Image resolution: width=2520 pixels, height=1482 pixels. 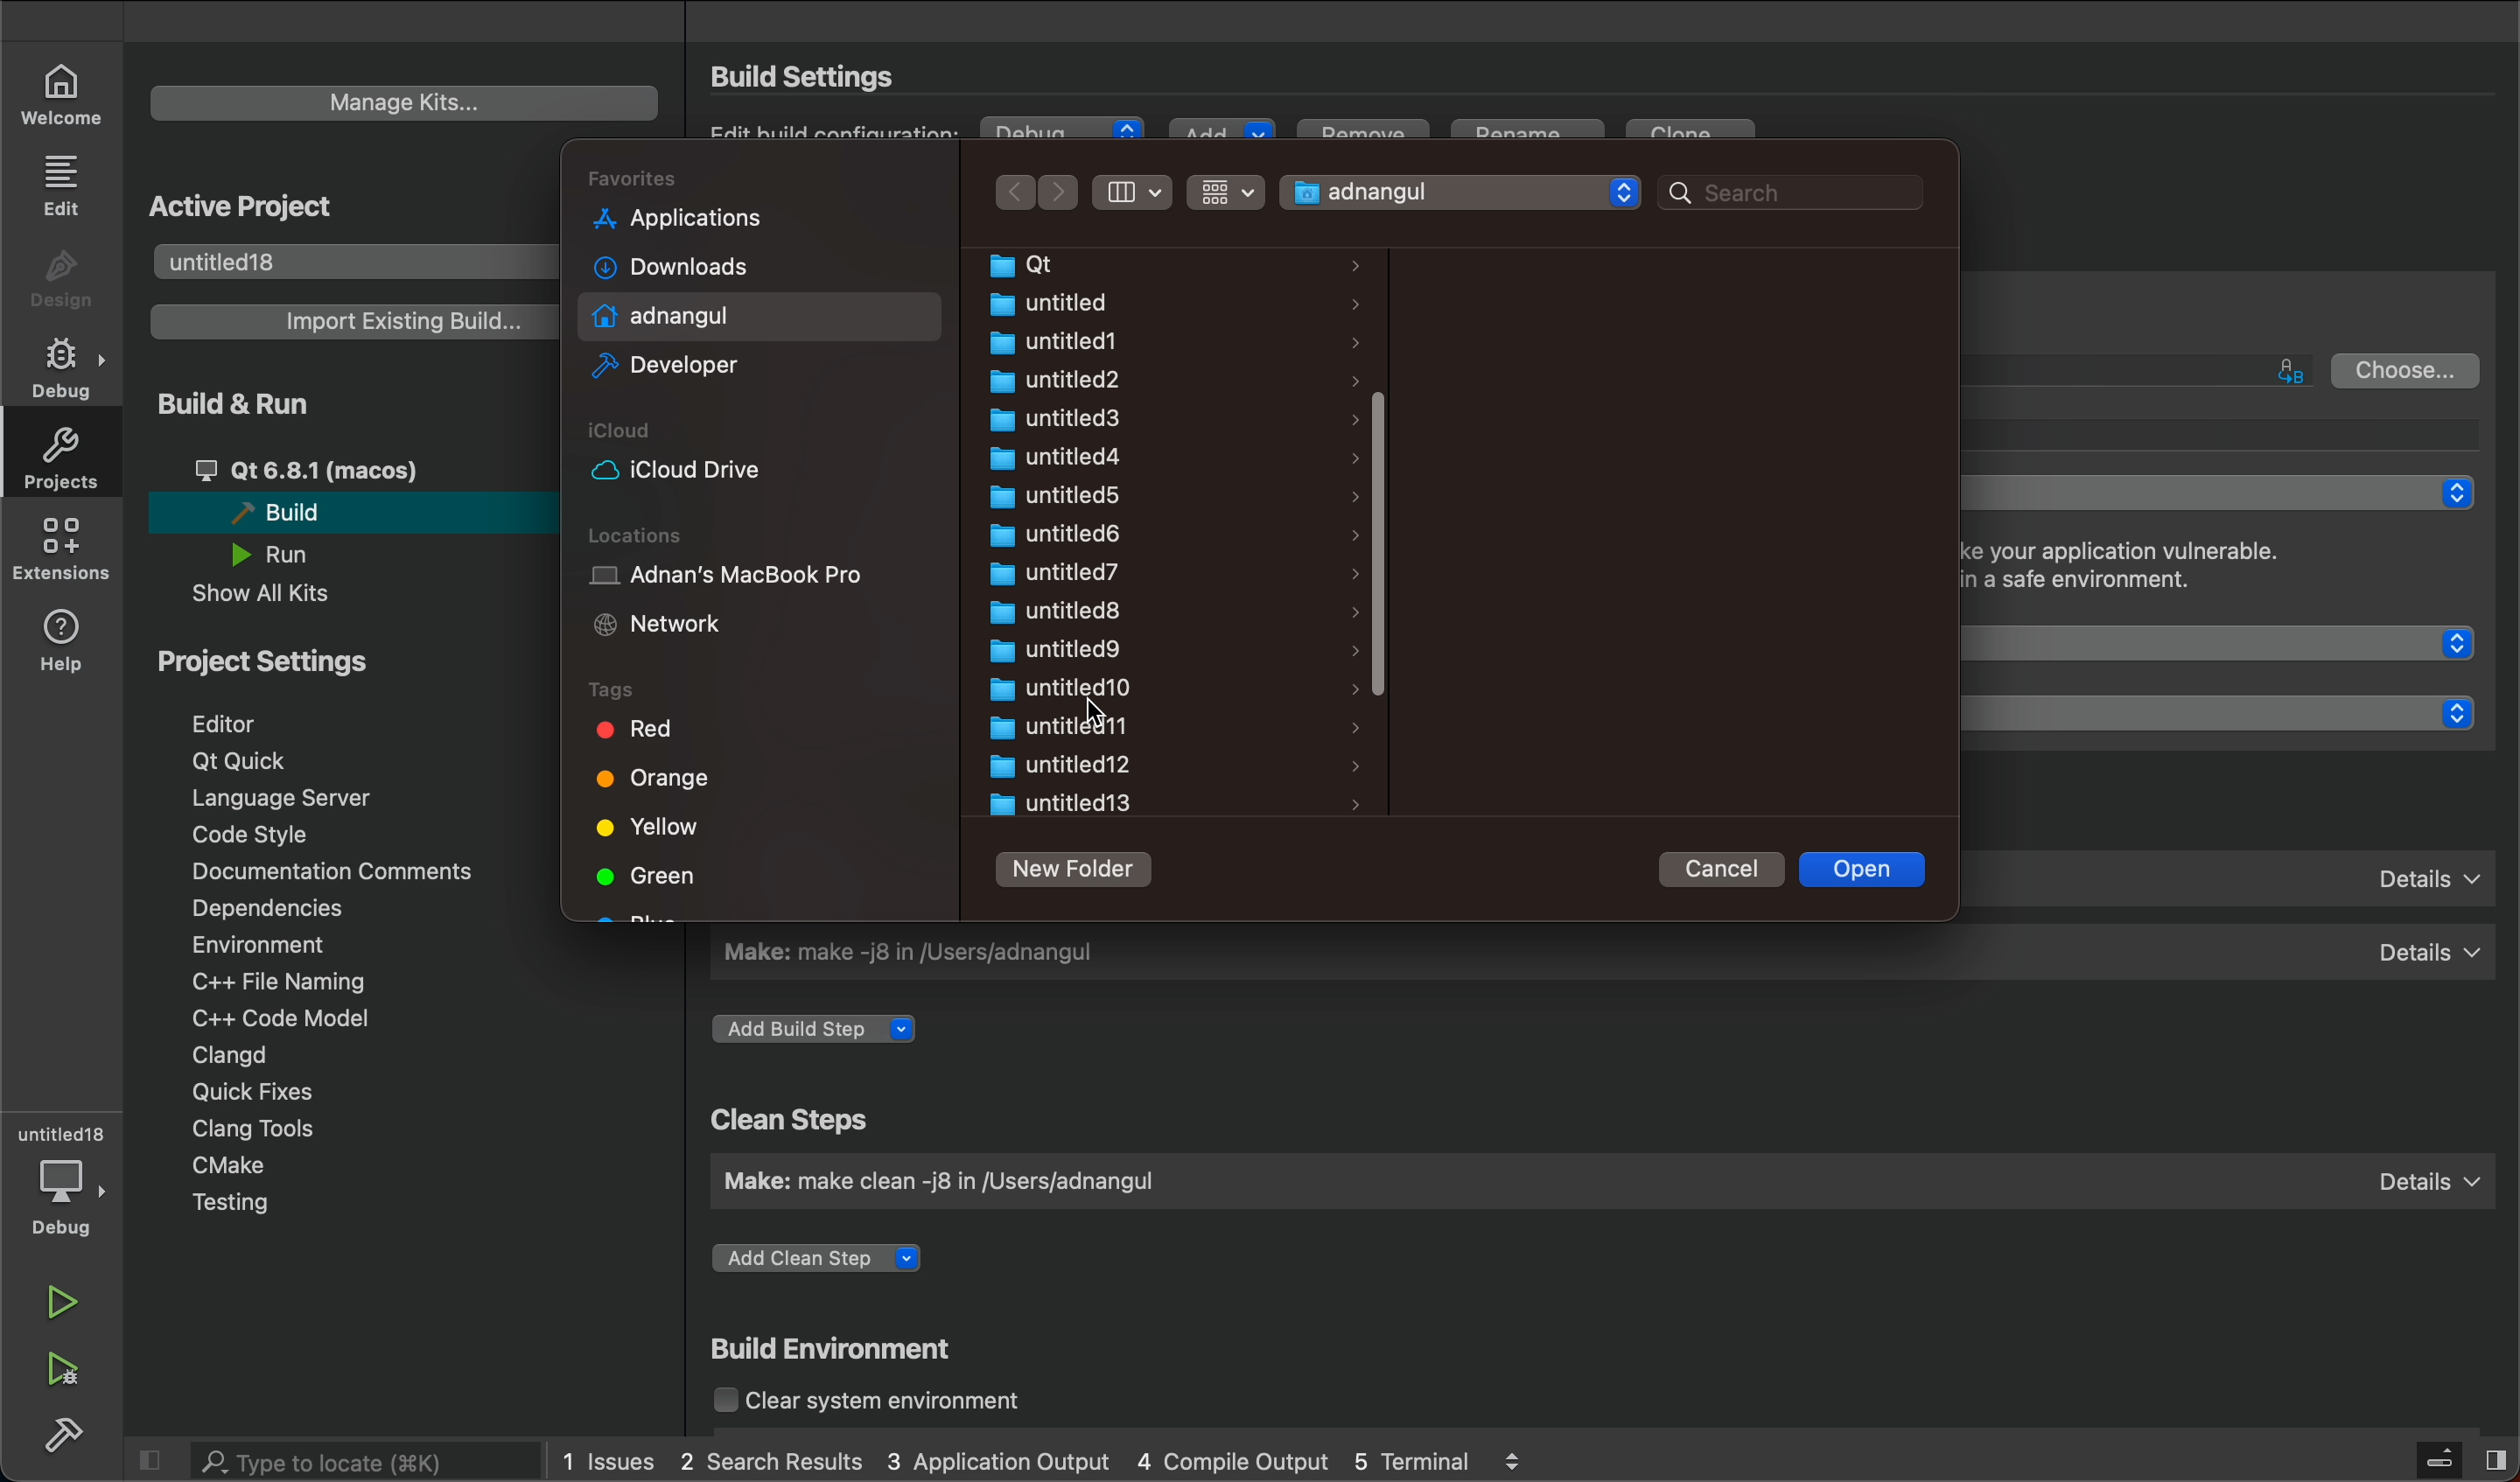 What do you see at coordinates (268, 205) in the screenshot?
I see `active project                    ` at bounding box center [268, 205].